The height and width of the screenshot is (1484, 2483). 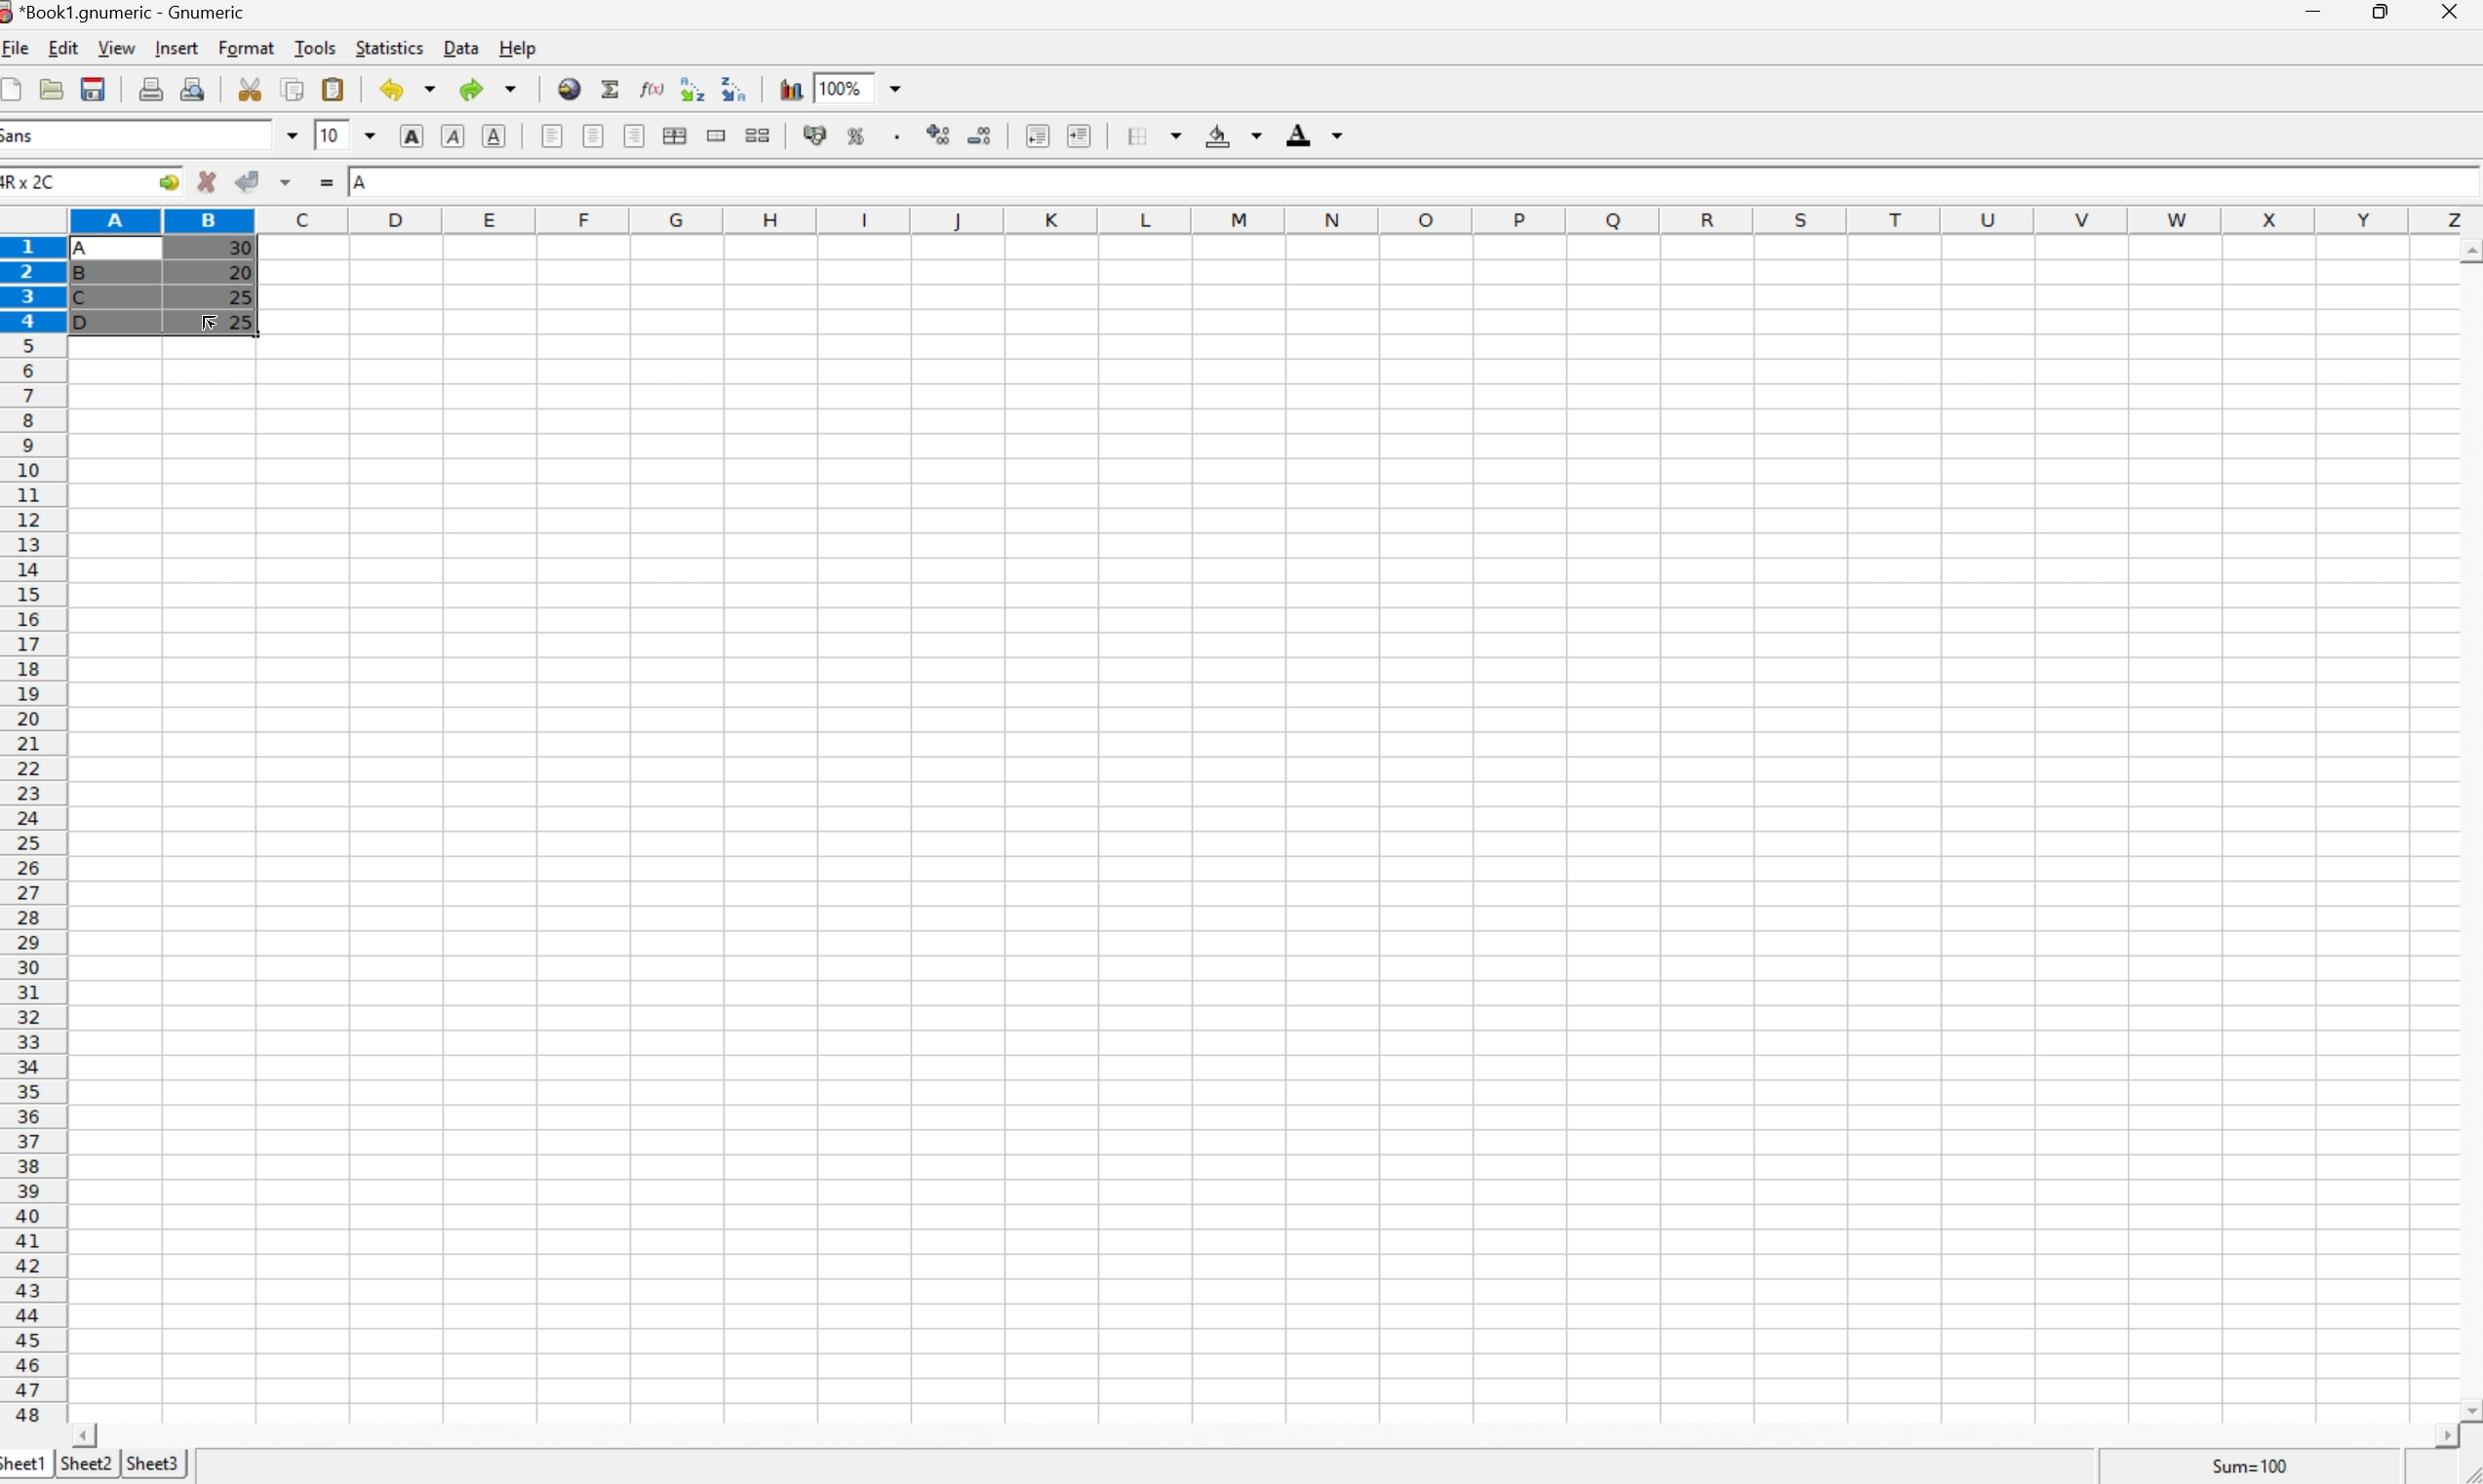 What do you see at coordinates (287, 179) in the screenshot?
I see `Accept changes in multiple cells` at bounding box center [287, 179].